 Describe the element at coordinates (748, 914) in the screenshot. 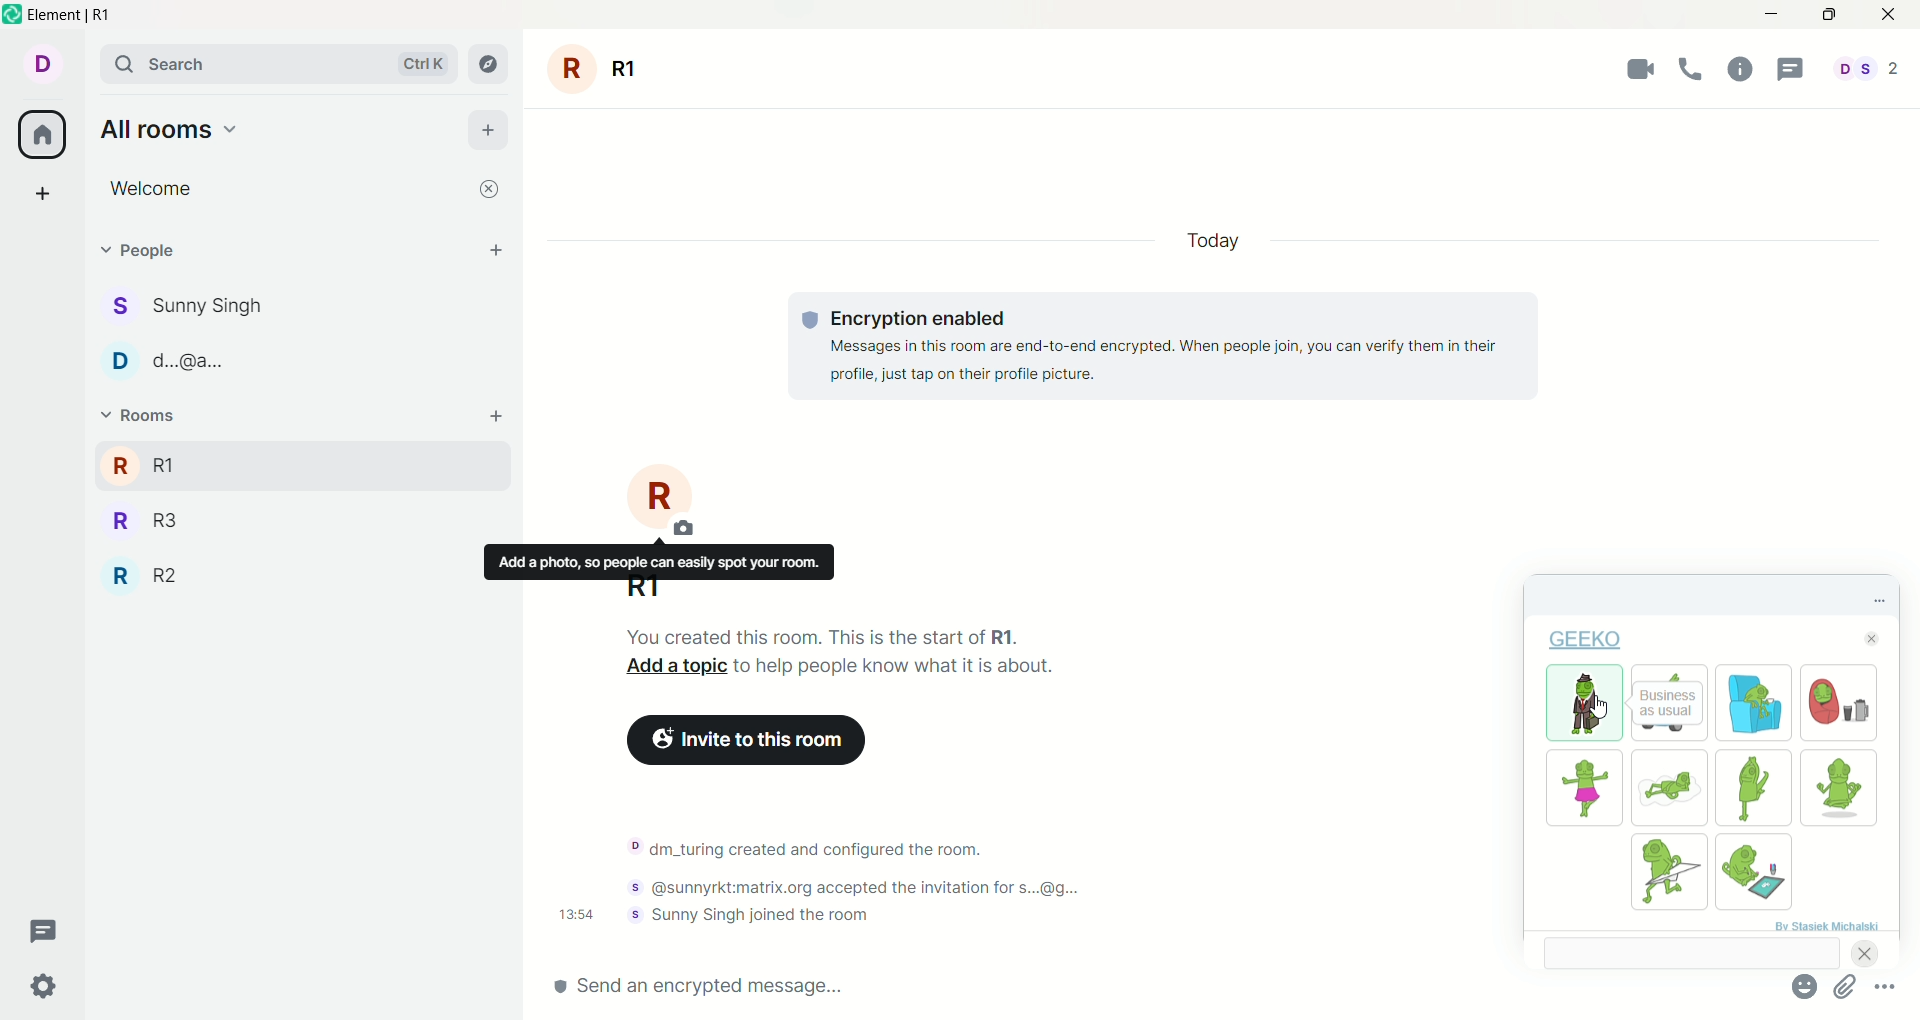

I see `Notification` at that location.